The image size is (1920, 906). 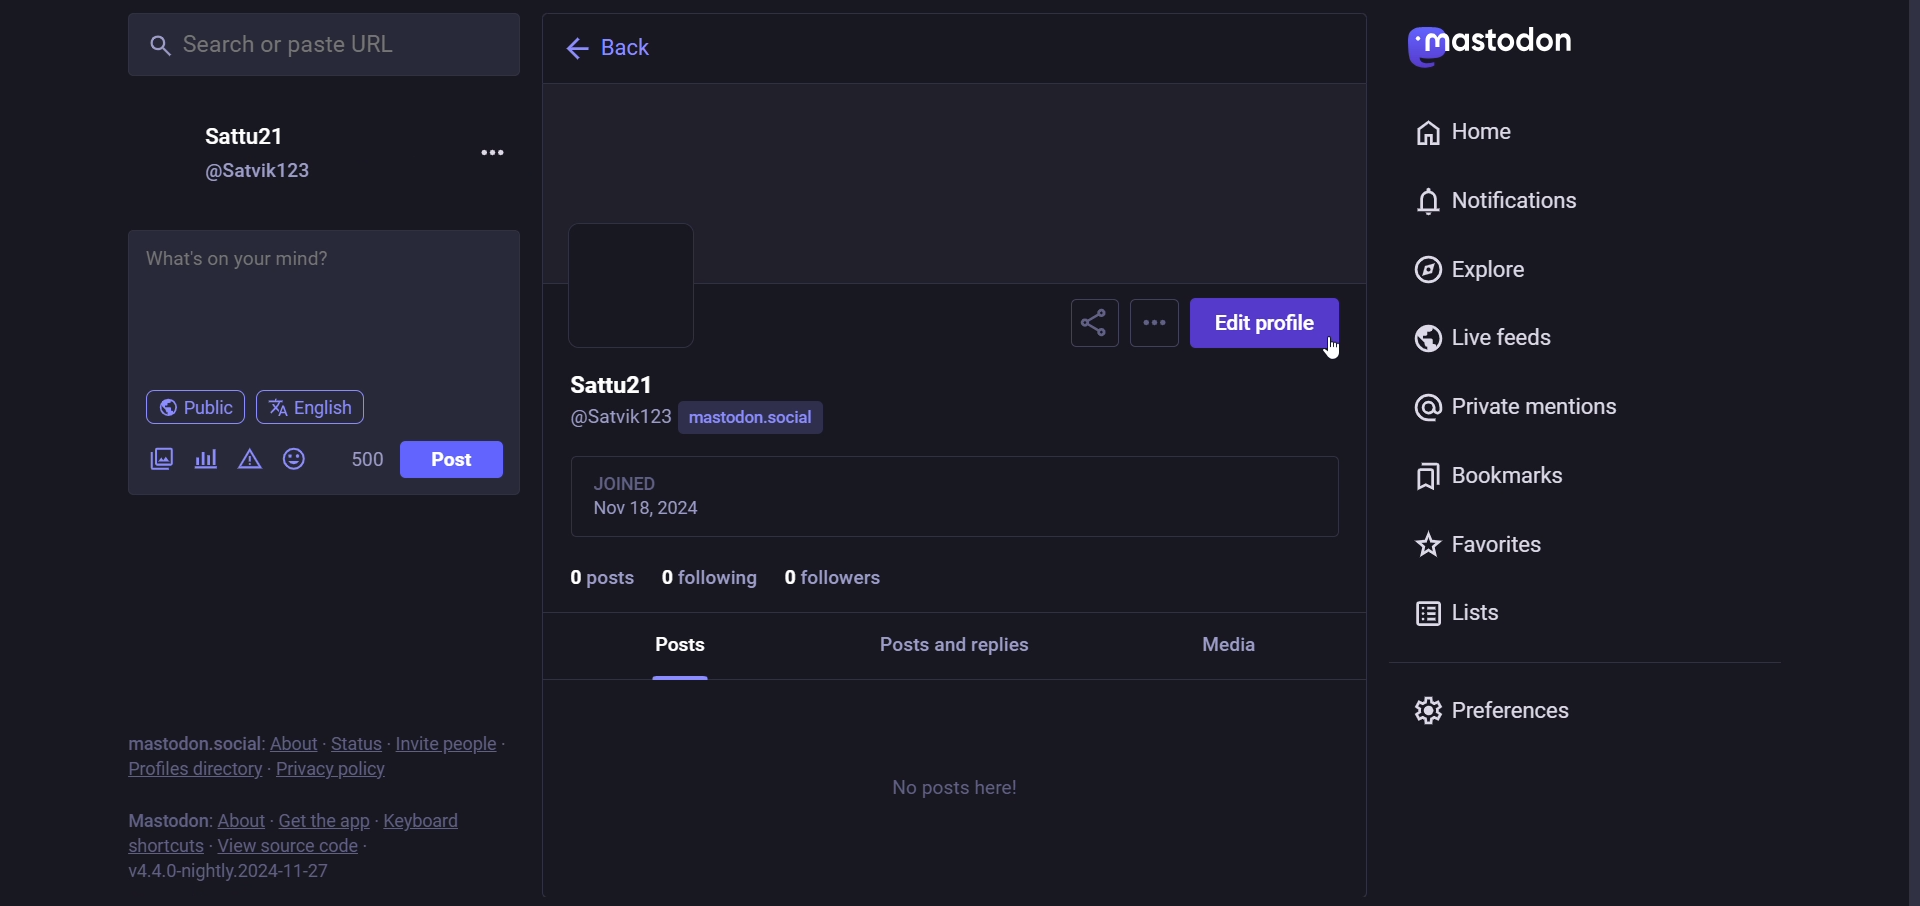 I want to click on edit profile, so click(x=1266, y=324).